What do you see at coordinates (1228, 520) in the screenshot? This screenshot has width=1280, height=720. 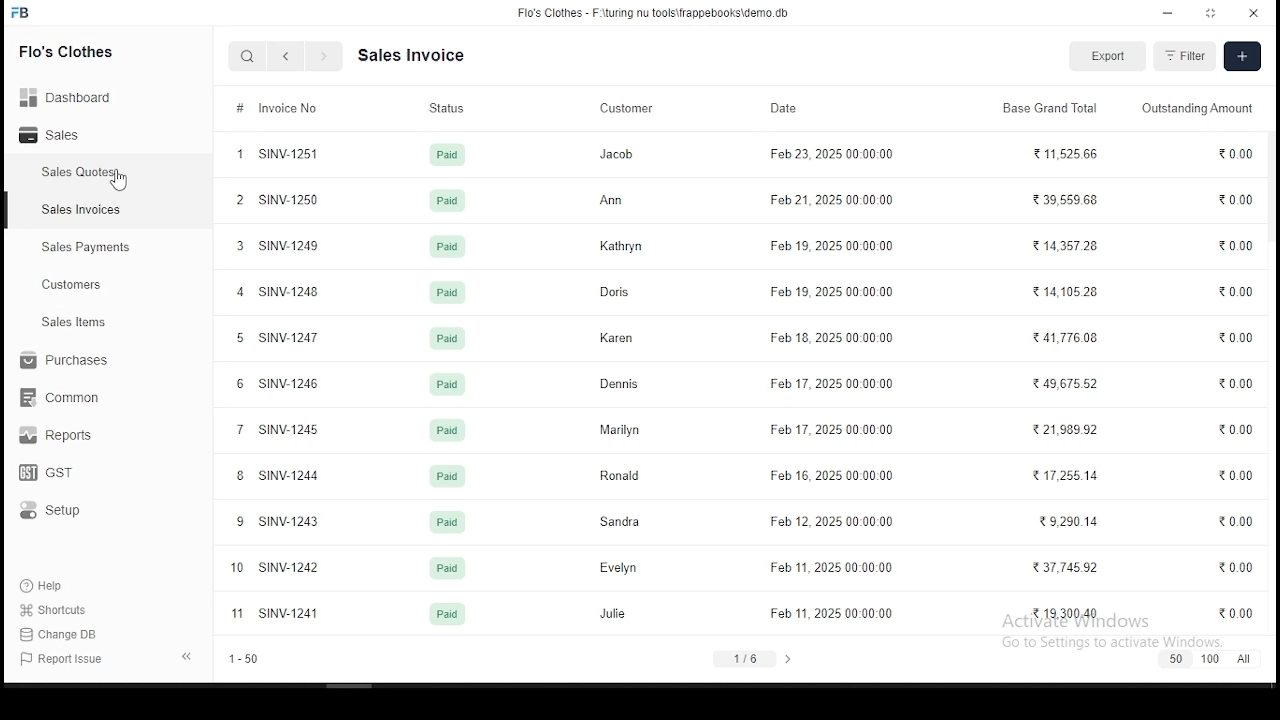 I see `0.00` at bounding box center [1228, 520].